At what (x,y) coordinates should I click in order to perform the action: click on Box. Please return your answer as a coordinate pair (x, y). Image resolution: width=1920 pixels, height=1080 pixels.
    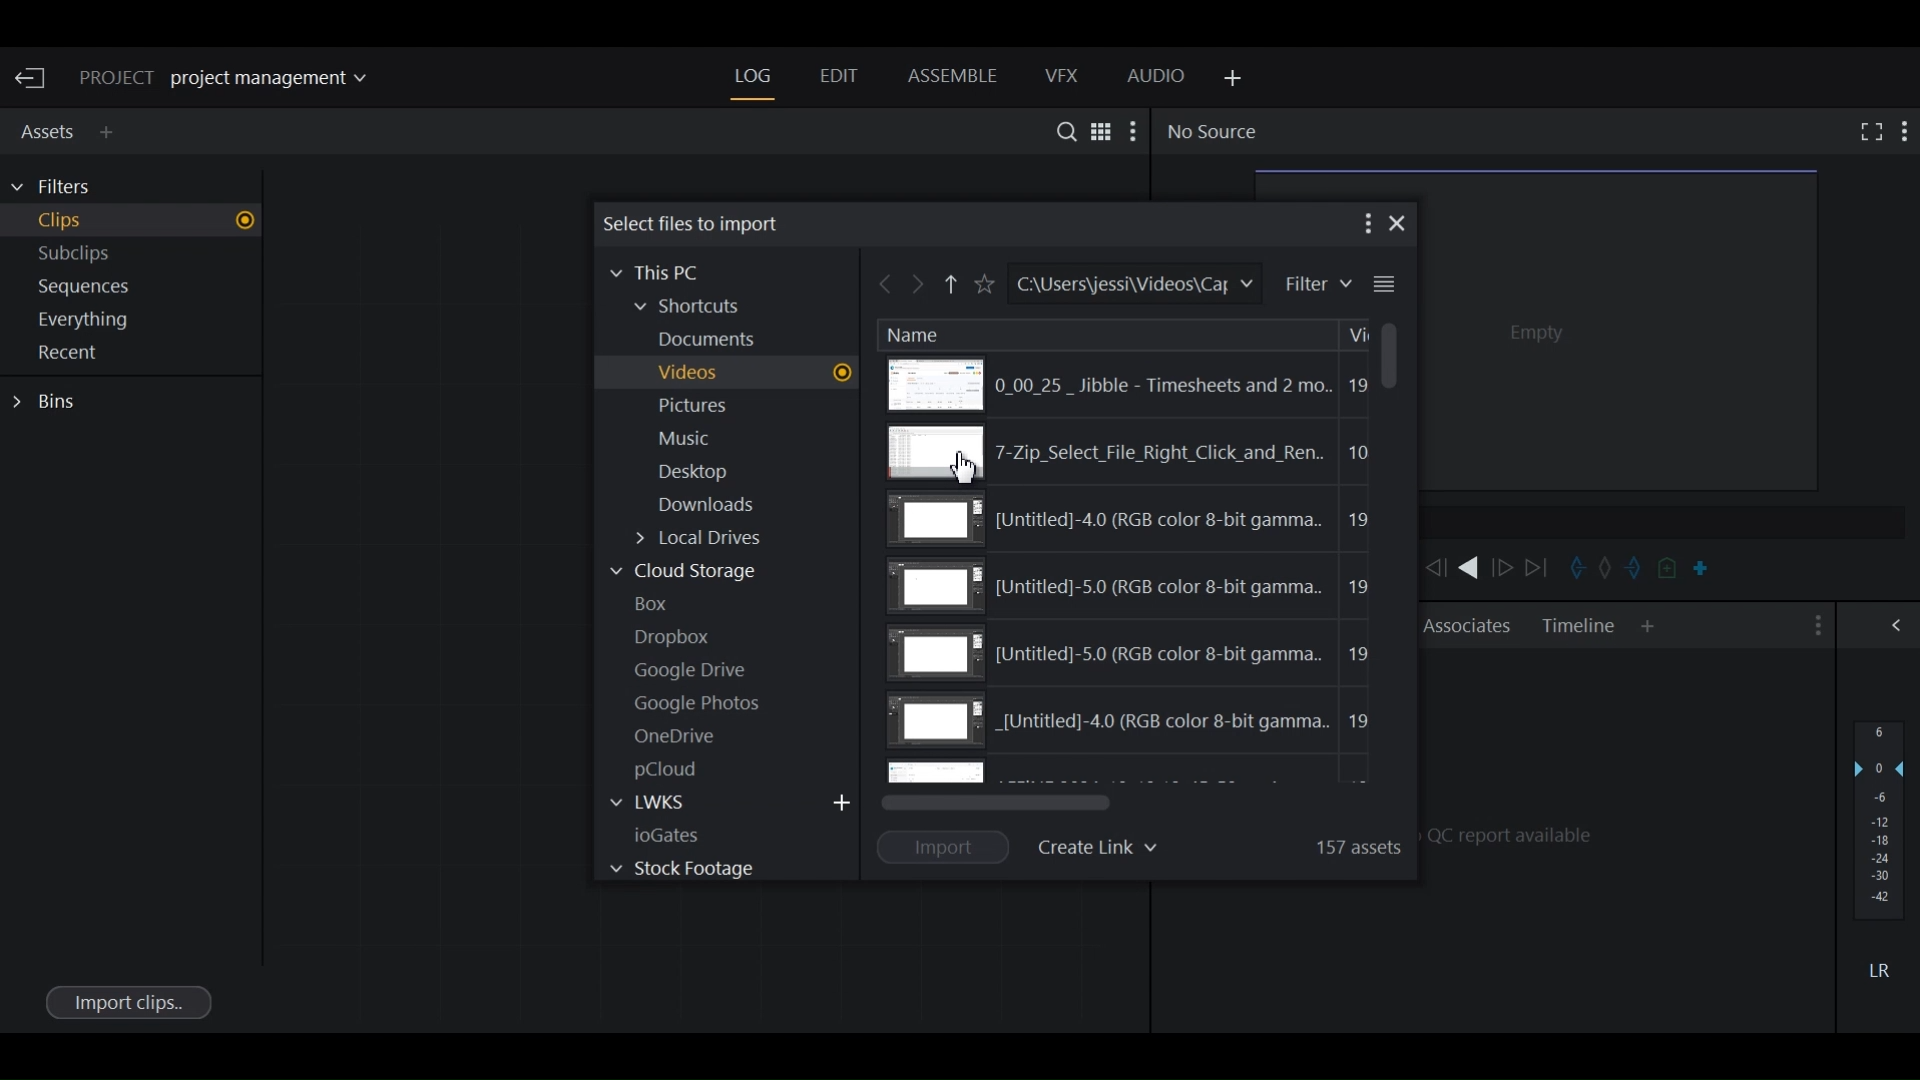
    Looking at the image, I should click on (661, 603).